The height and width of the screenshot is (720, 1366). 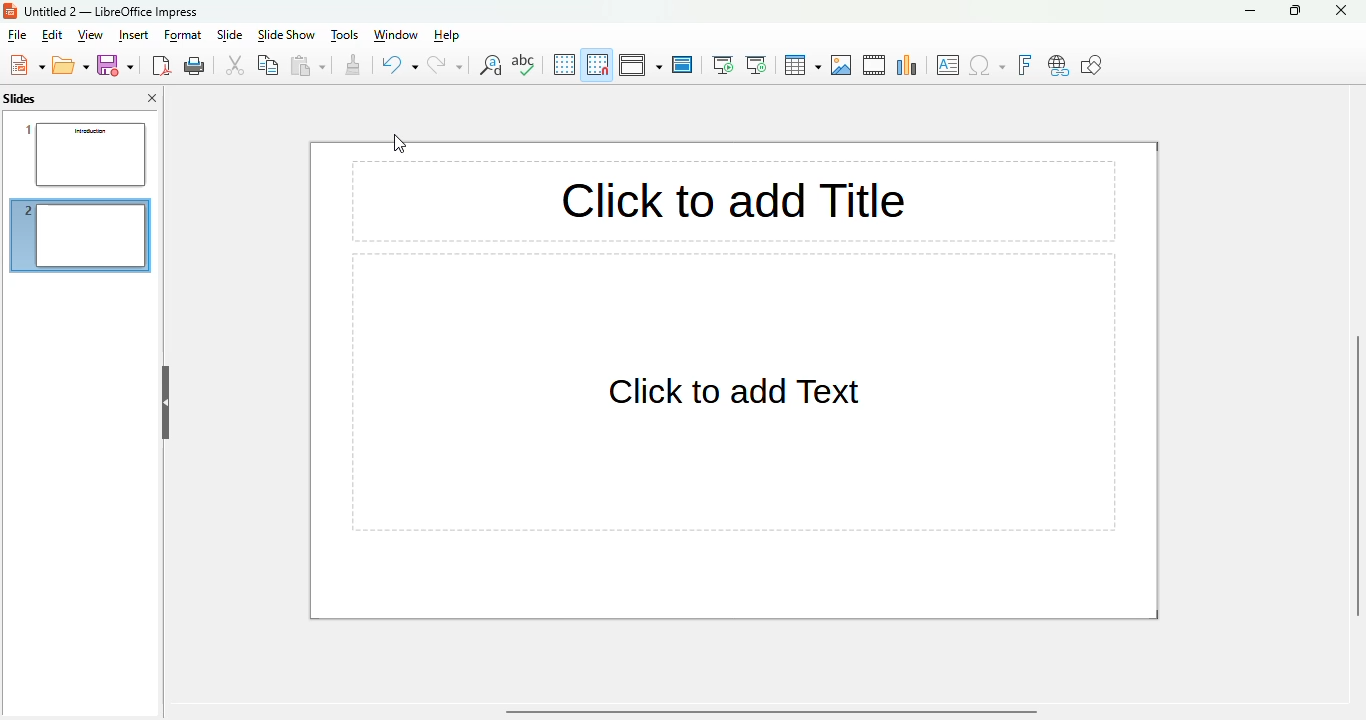 I want to click on view, so click(x=90, y=35).